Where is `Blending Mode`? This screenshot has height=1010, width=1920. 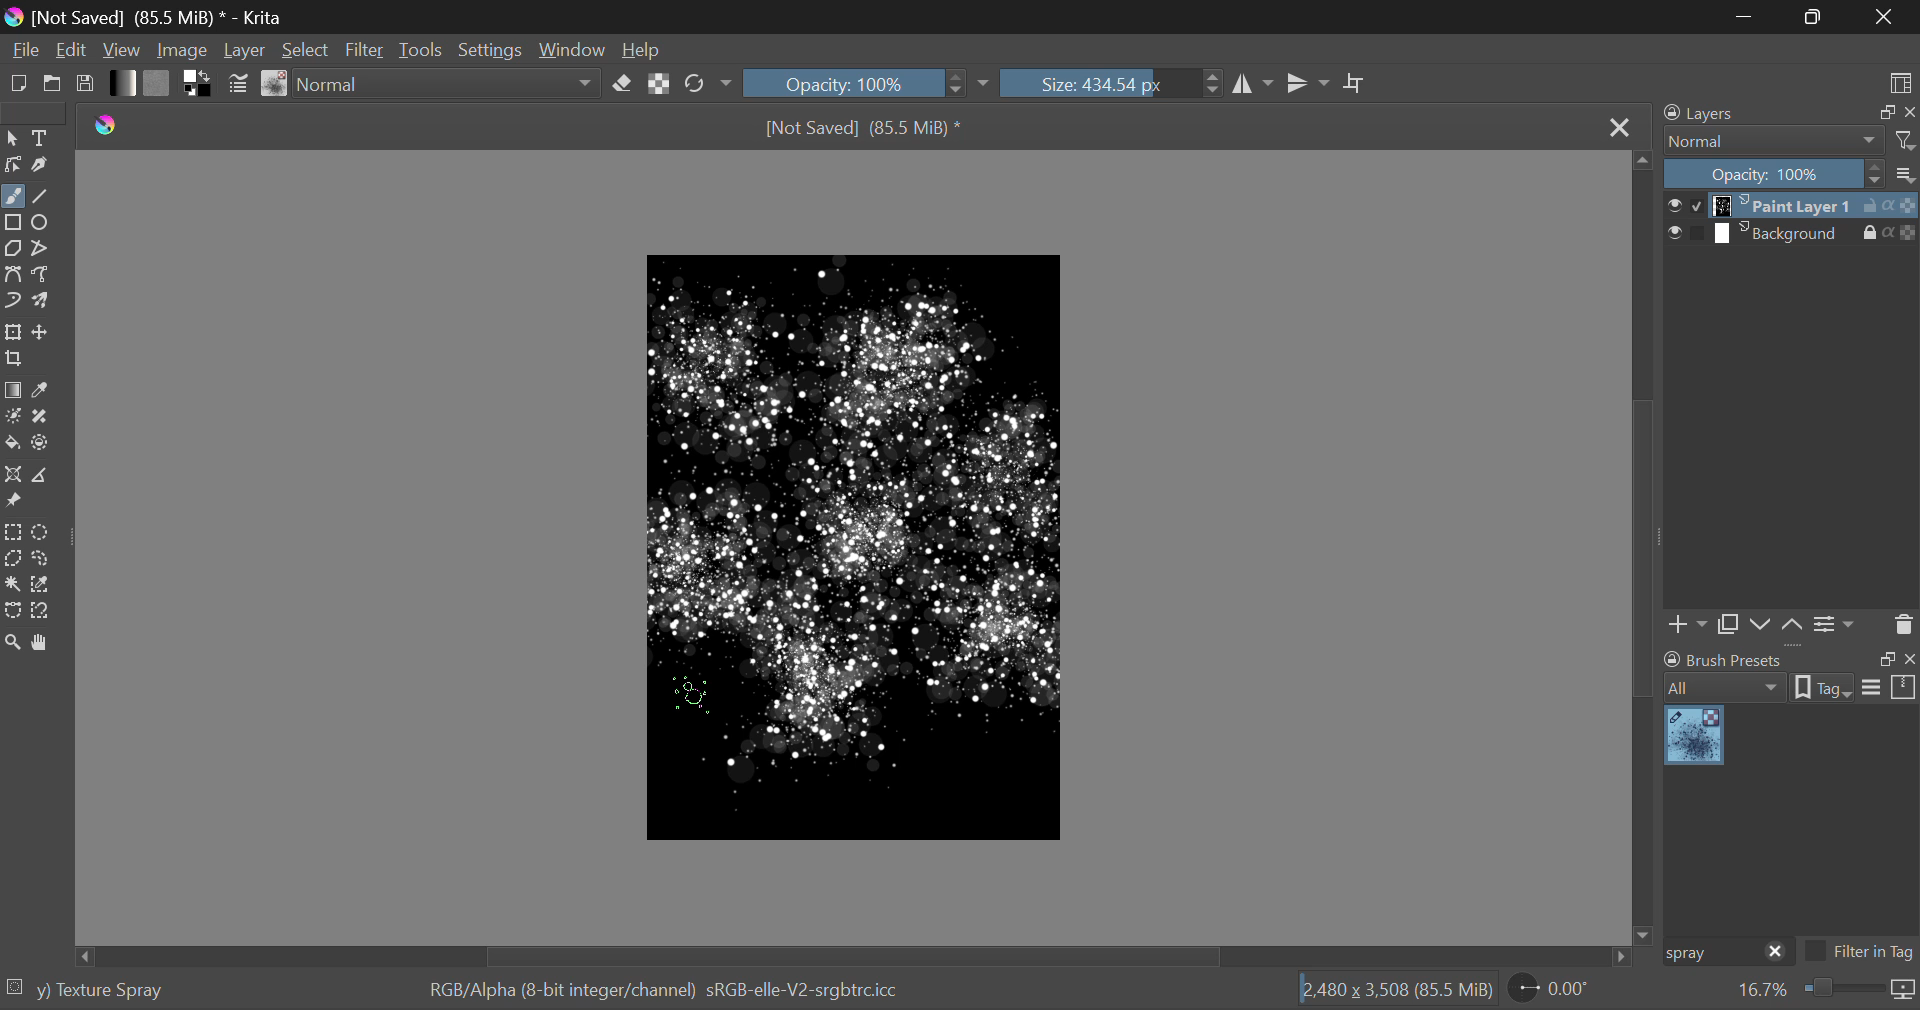
Blending Mode is located at coordinates (449, 84).